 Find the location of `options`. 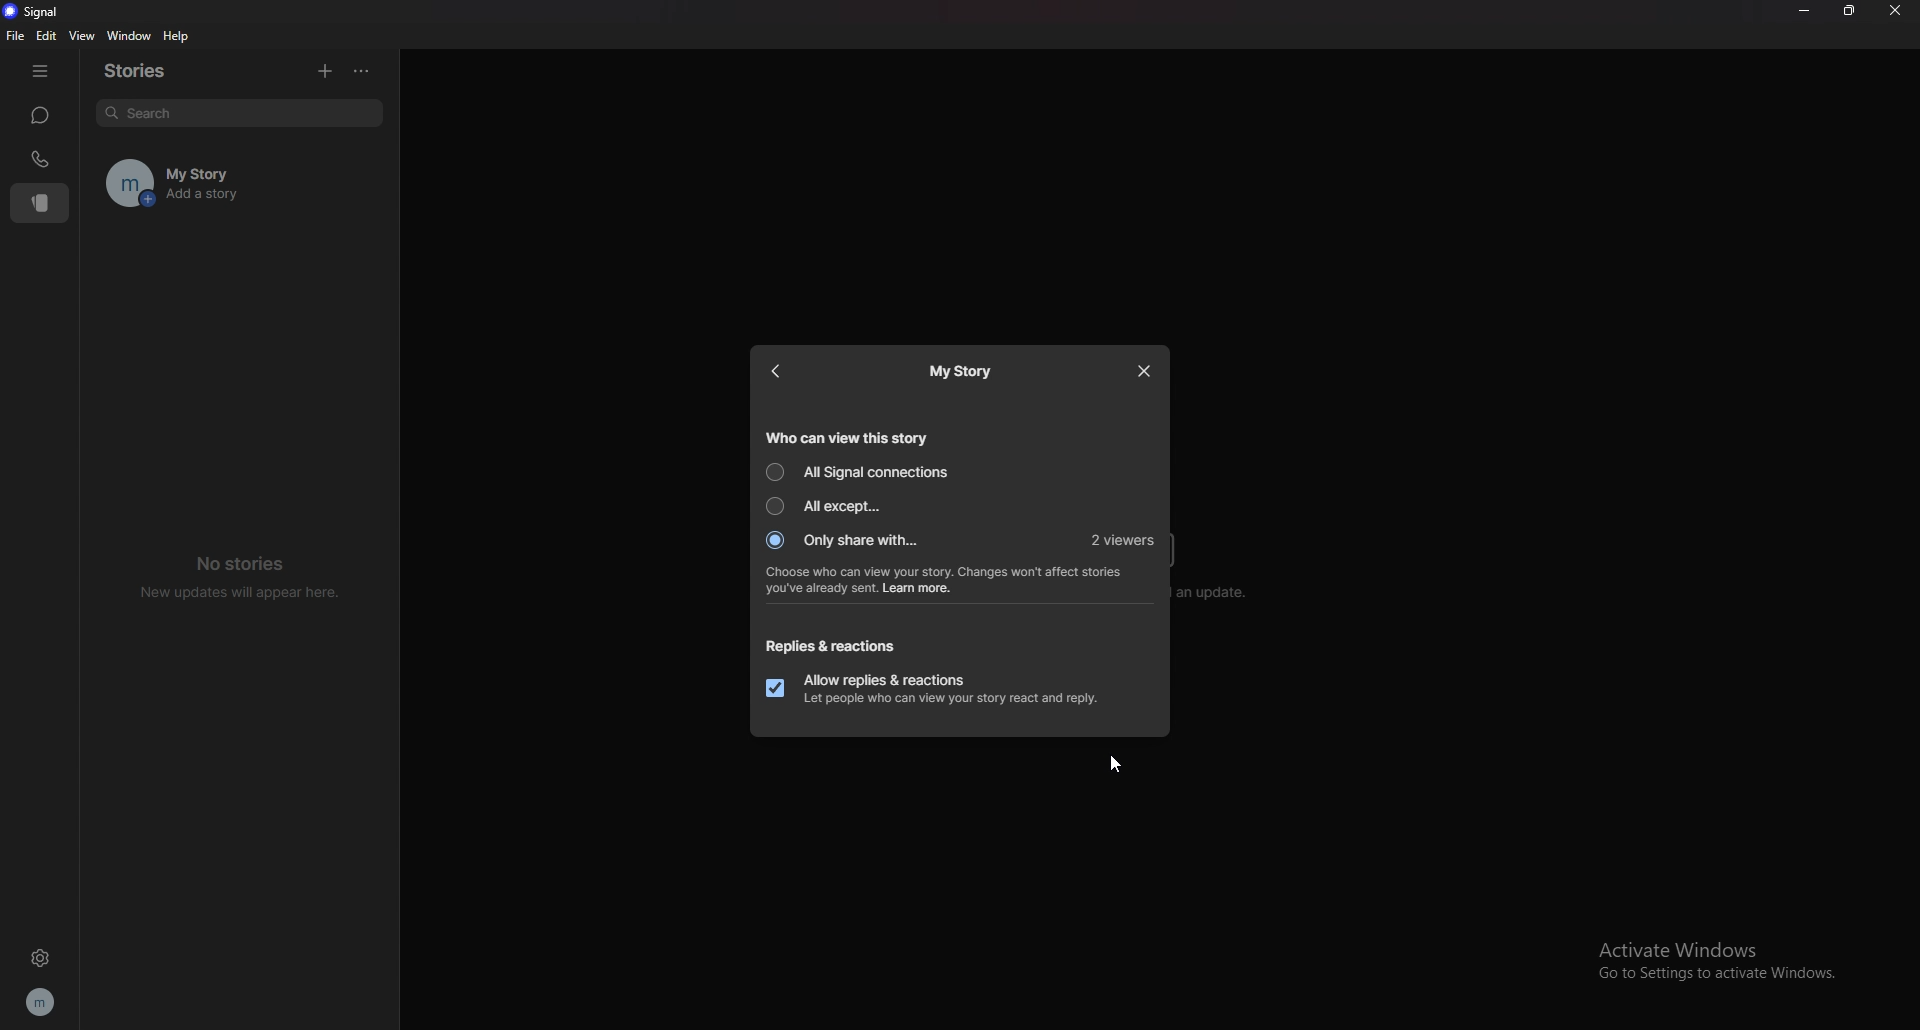

options is located at coordinates (366, 69).